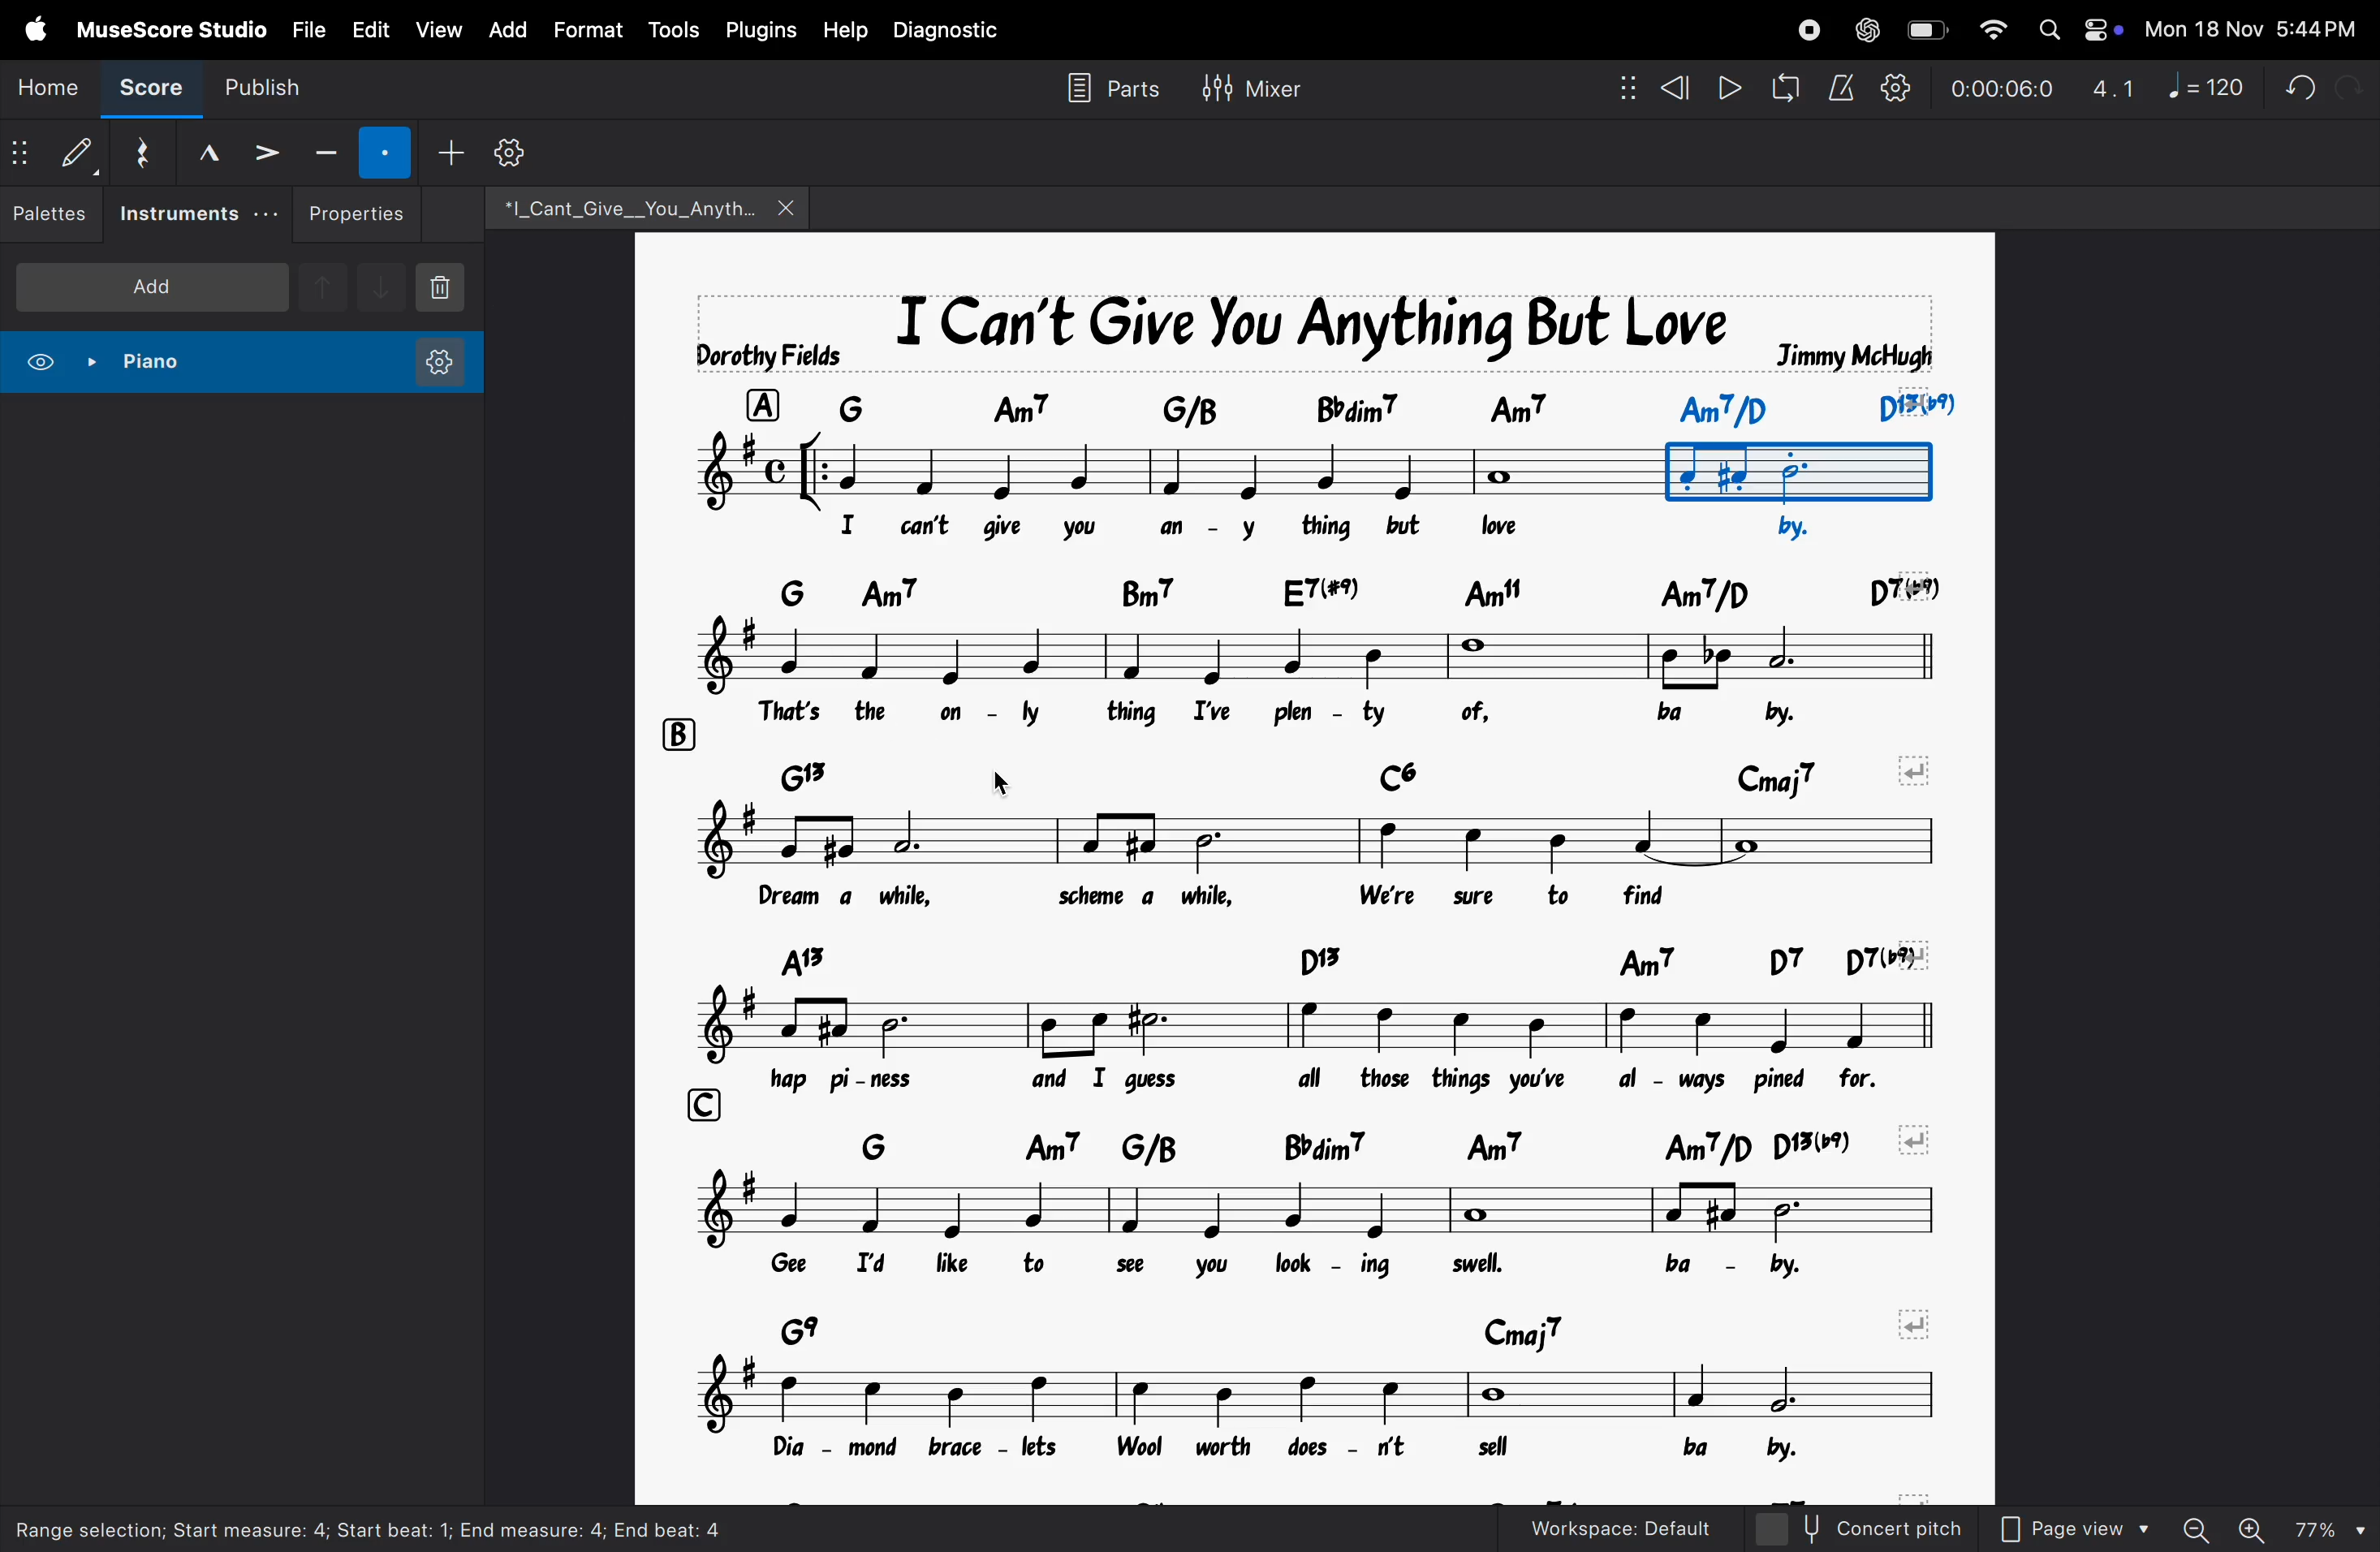 The height and width of the screenshot is (1552, 2380). Describe the element at coordinates (1338, 1267) in the screenshot. I see `lyrics` at that location.